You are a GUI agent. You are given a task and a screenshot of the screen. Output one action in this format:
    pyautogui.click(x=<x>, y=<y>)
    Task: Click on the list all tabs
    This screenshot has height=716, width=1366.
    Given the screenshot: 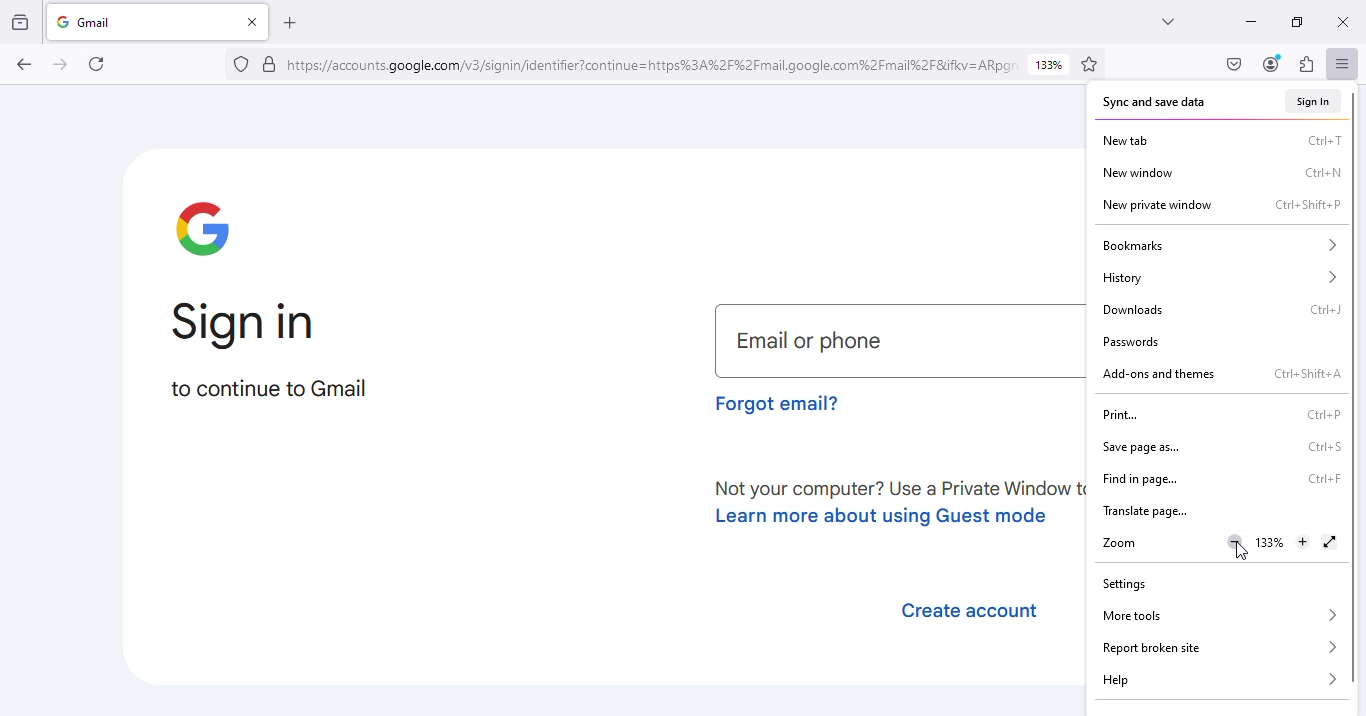 What is the action you would take?
    pyautogui.click(x=1169, y=22)
    